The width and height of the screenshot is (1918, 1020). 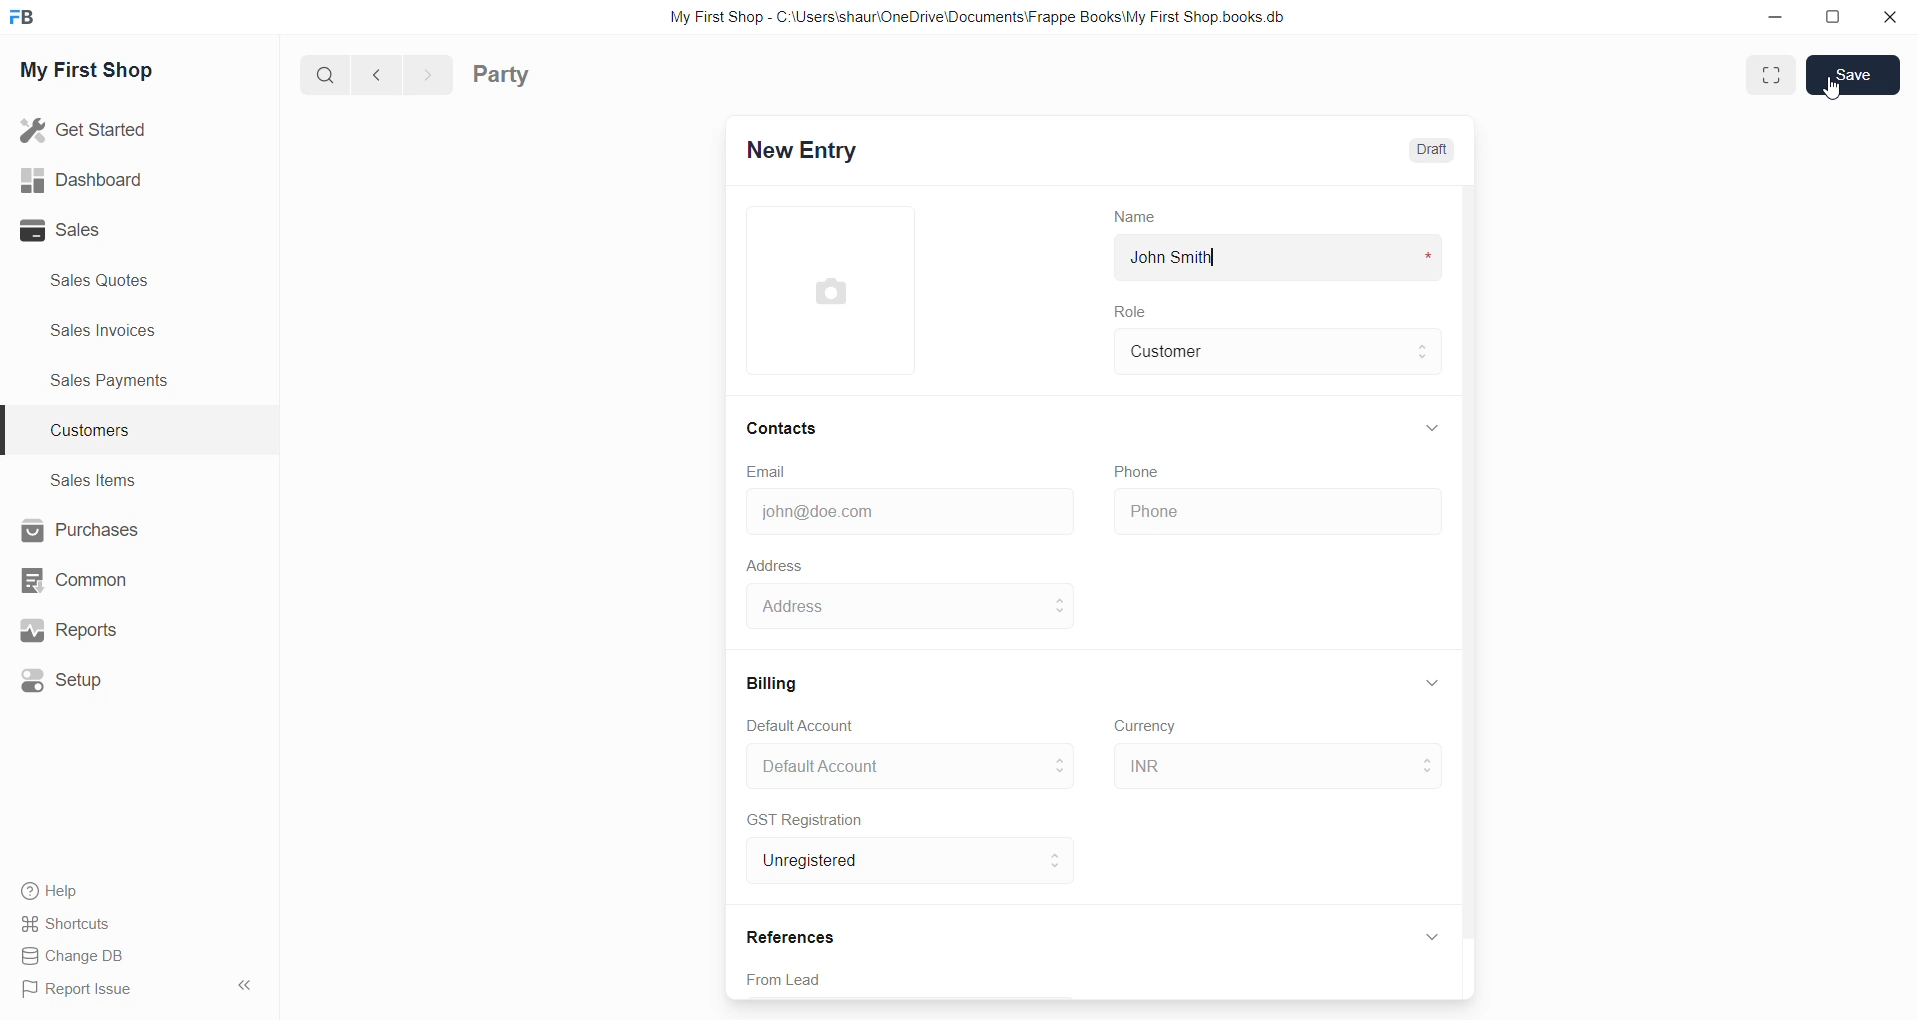 What do you see at coordinates (879, 764) in the screenshot?
I see `Default account ` at bounding box center [879, 764].